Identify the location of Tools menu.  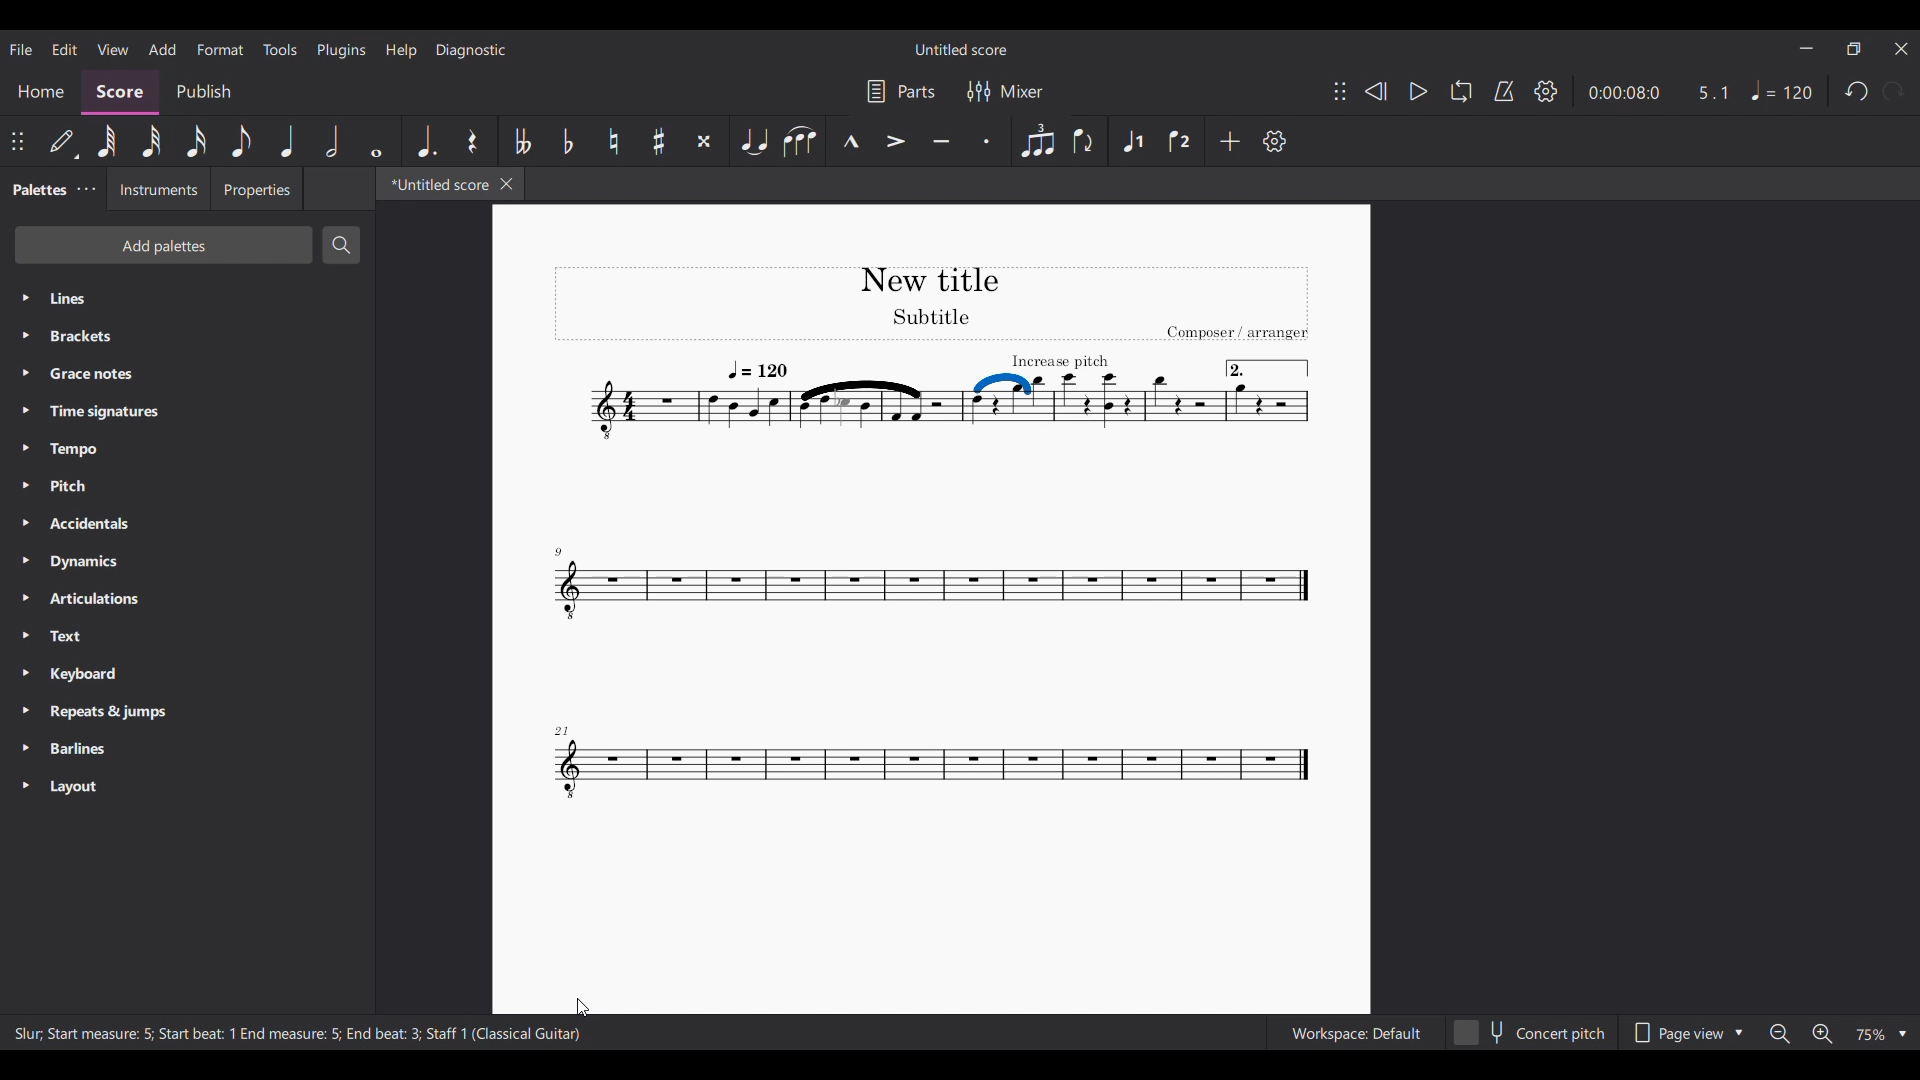
(279, 49).